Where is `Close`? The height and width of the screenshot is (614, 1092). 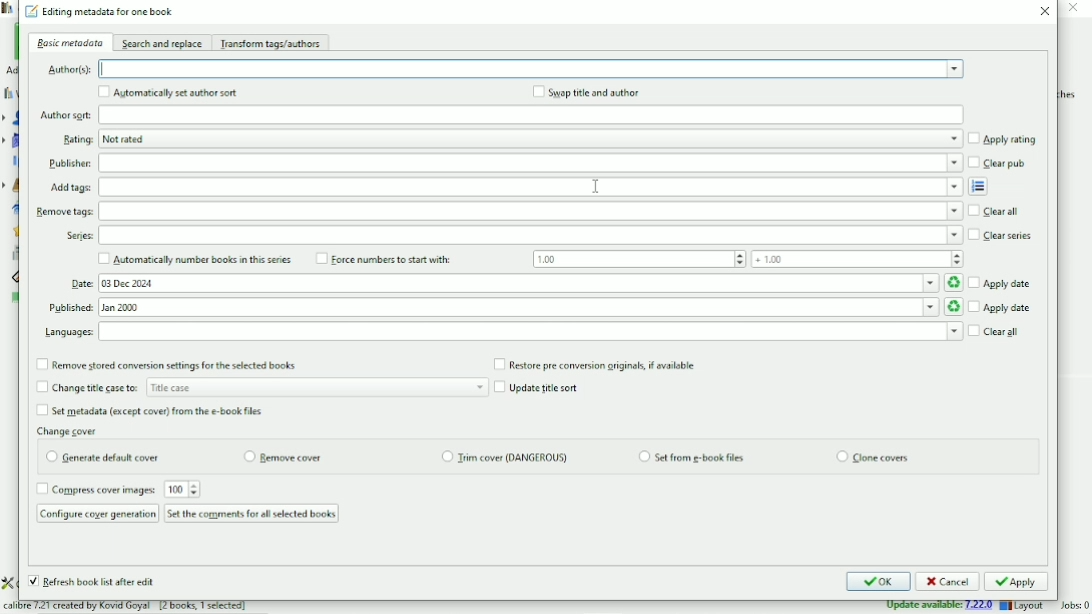
Close is located at coordinates (1046, 12).